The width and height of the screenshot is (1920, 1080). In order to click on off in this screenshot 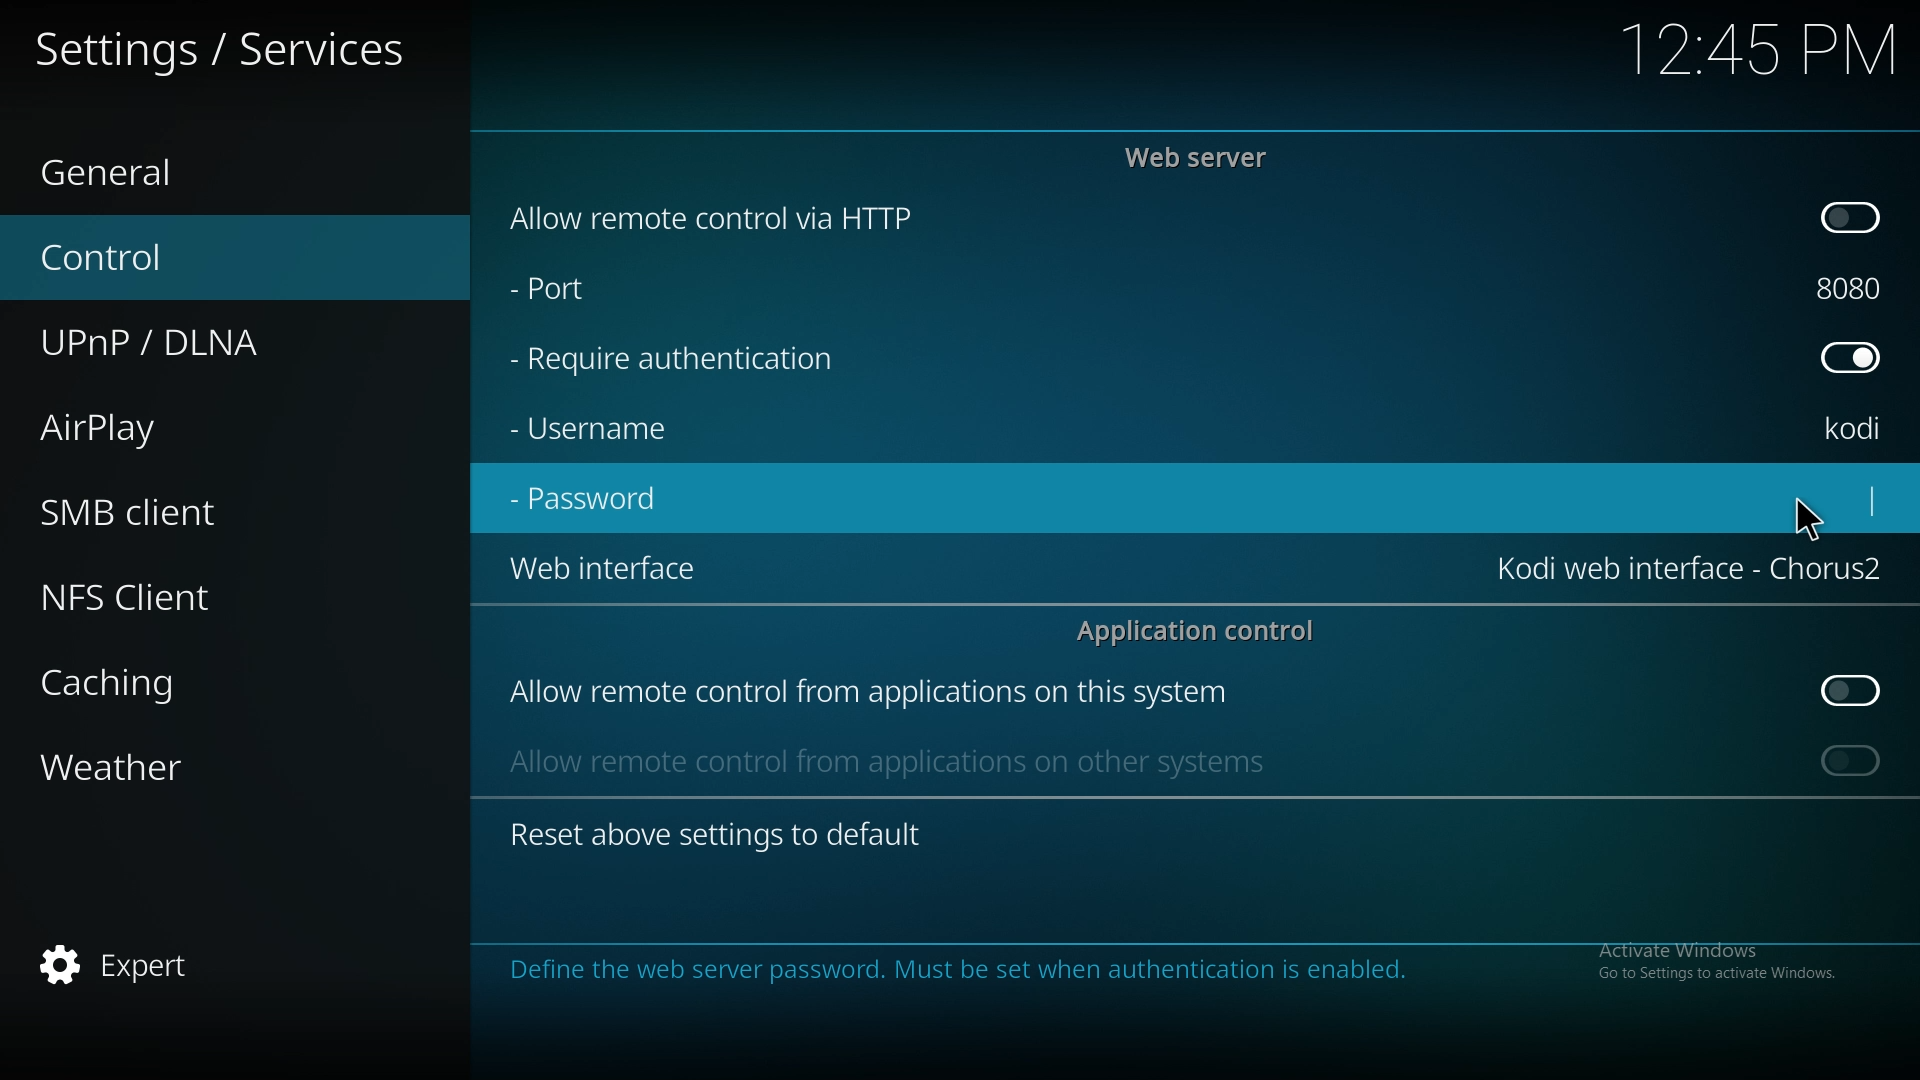, I will do `click(1854, 691)`.